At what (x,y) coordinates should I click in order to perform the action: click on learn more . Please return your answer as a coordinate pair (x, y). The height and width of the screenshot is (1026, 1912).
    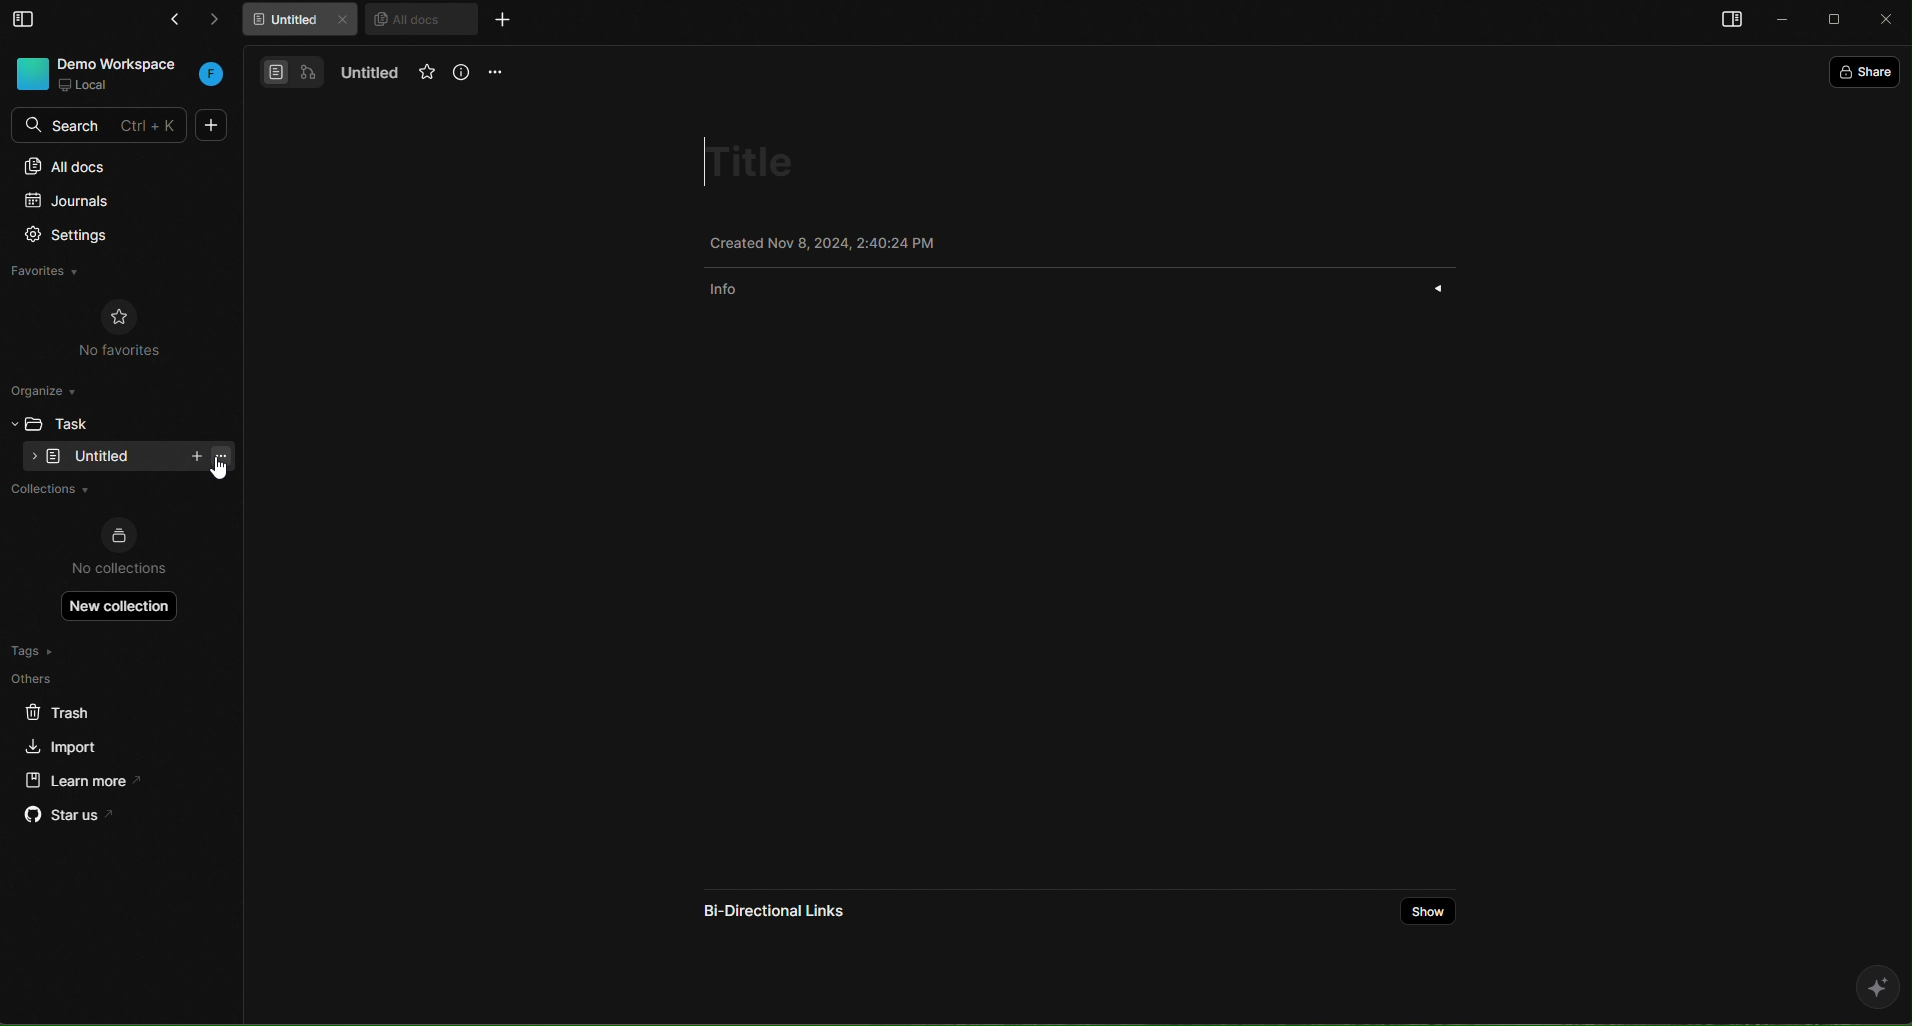
    Looking at the image, I should click on (76, 779).